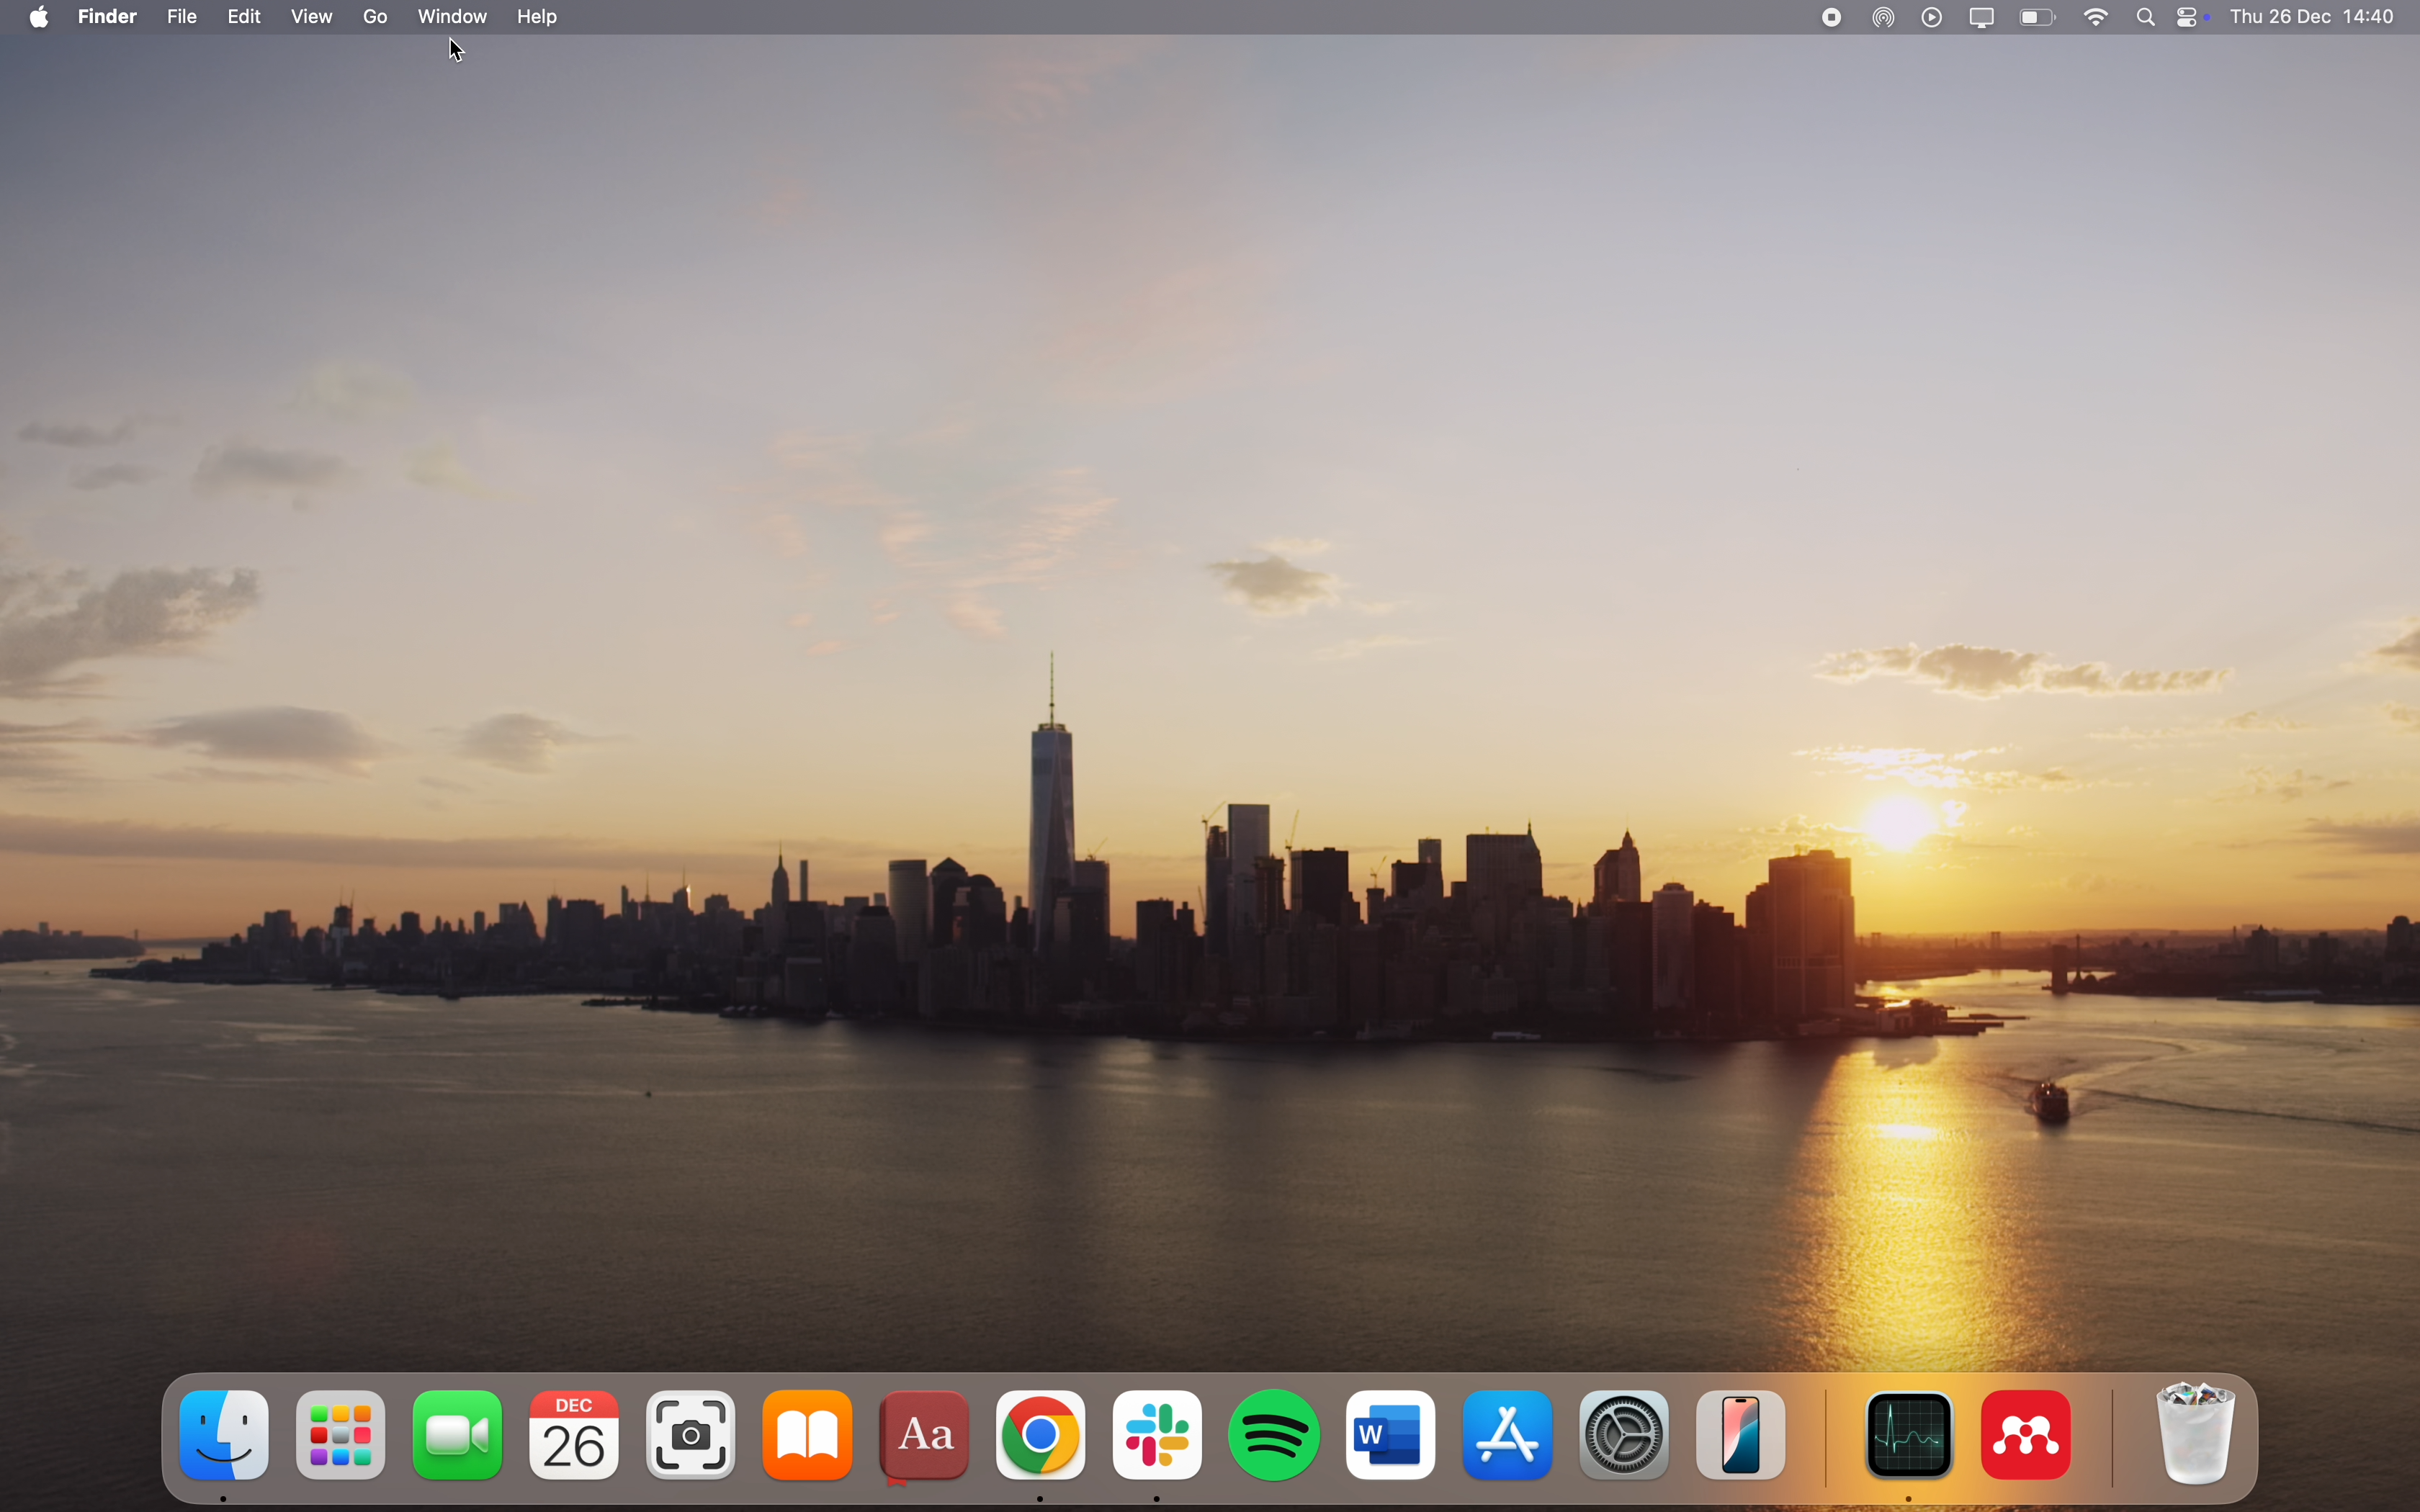 This screenshot has width=2420, height=1512. Describe the element at coordinates (342, 1439) in the screenshot. I see `Launchpad` at that location.